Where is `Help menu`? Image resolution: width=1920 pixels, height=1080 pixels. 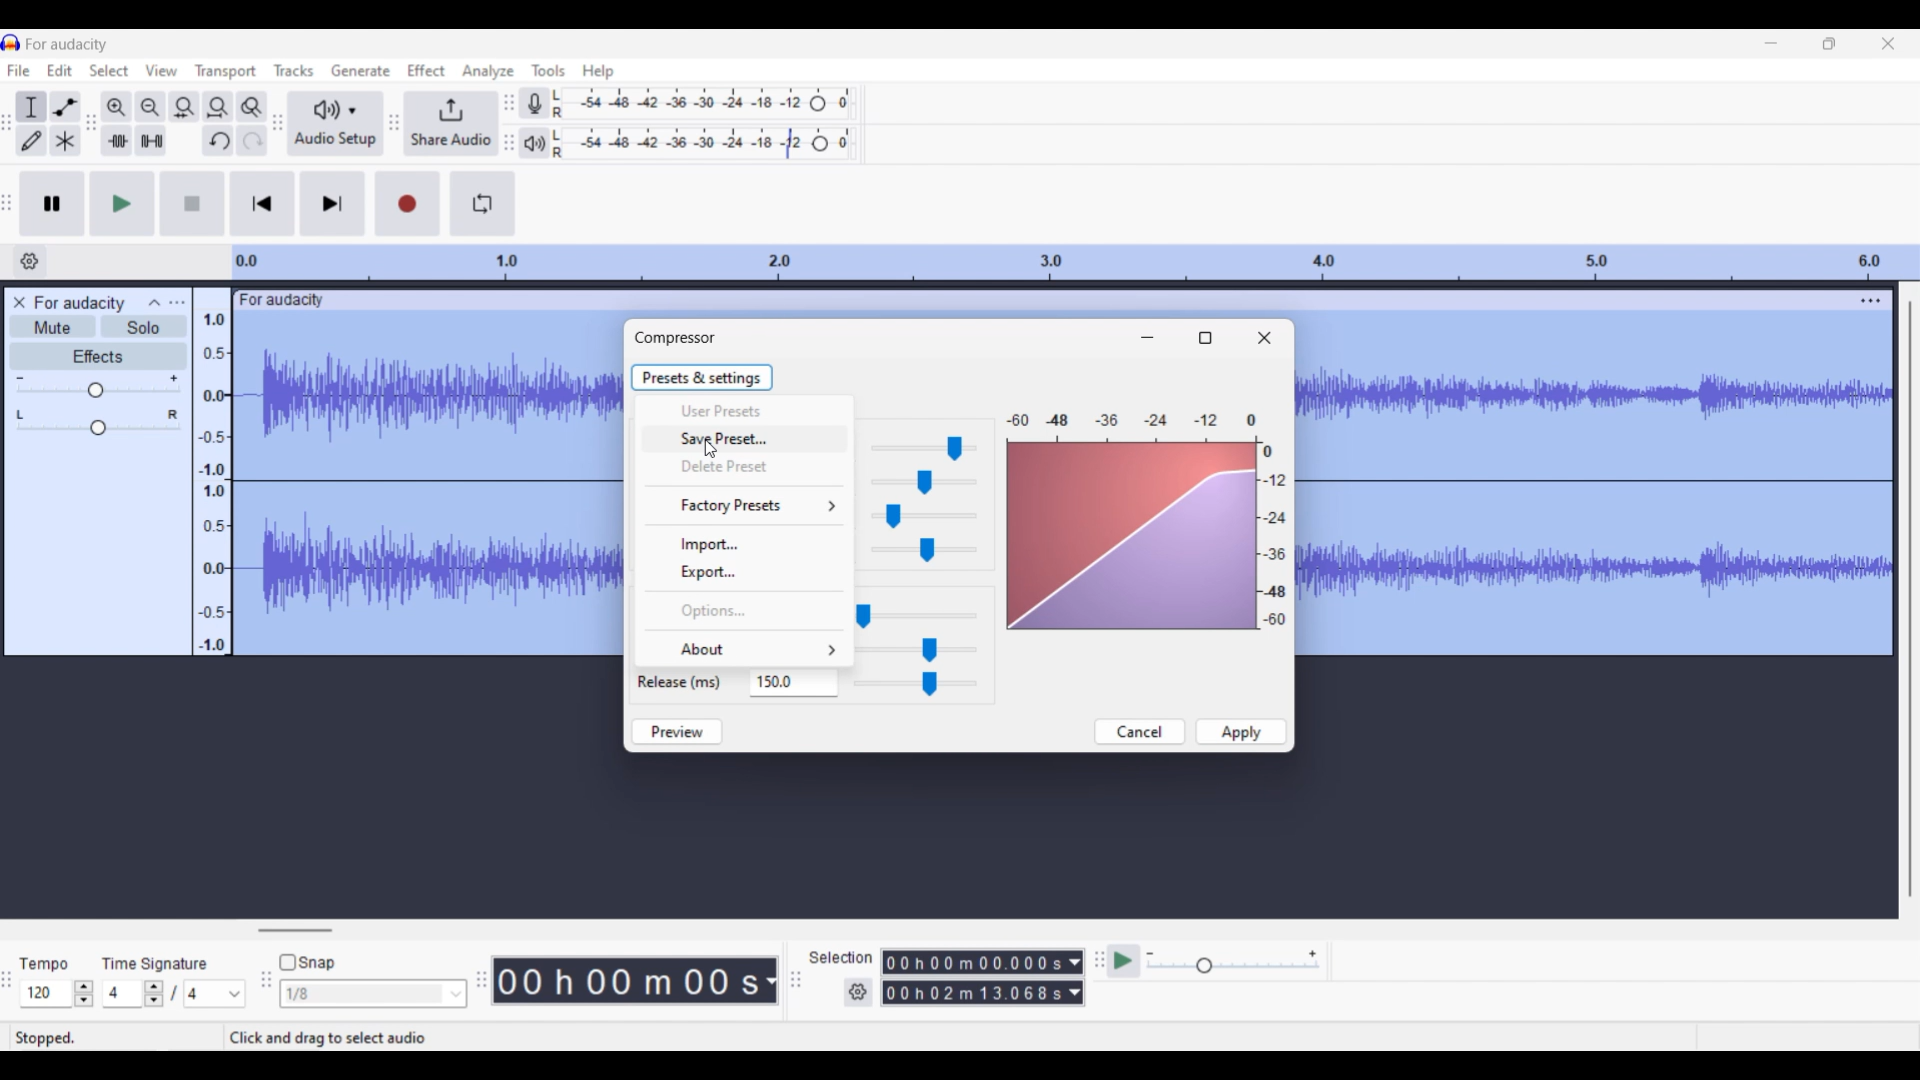 Help menu is located at coordinates (599, 72).